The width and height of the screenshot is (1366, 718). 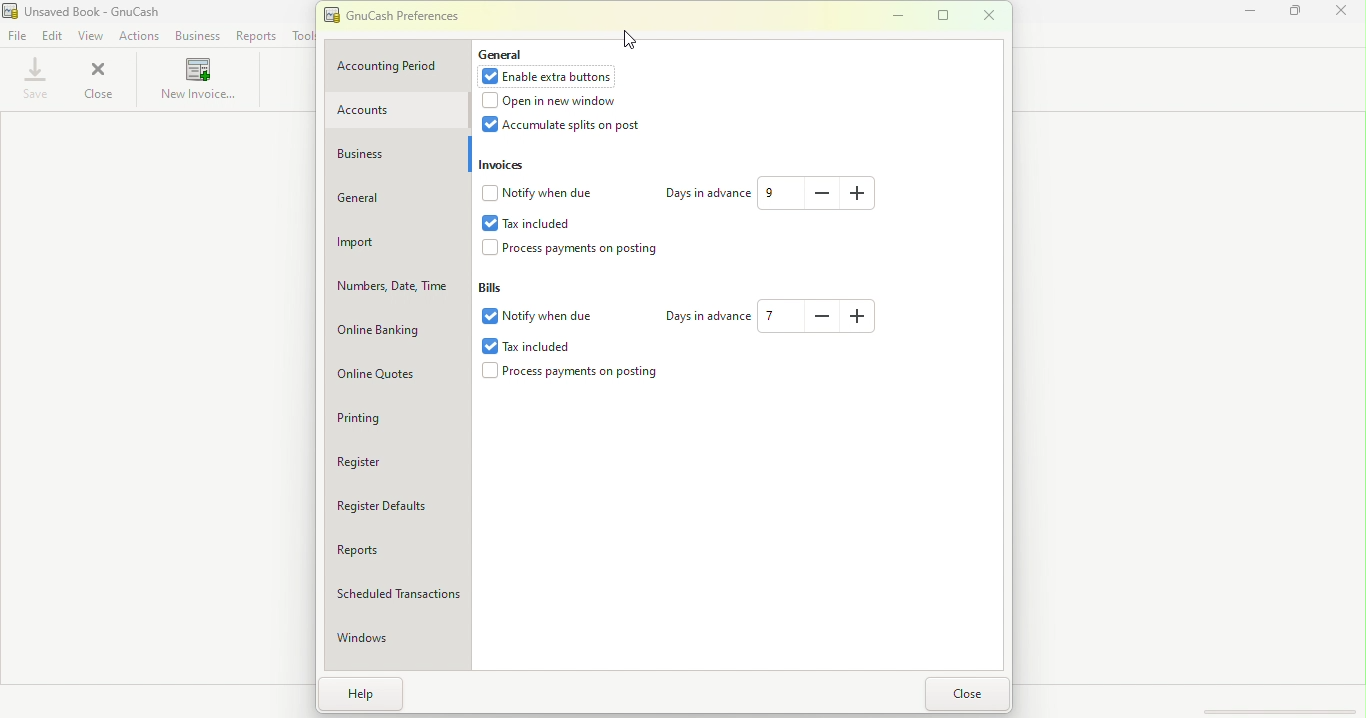 What do you see at coordinates (399, 548) in the screenshot?
I see `Reports` at bounding box center [399, 548].